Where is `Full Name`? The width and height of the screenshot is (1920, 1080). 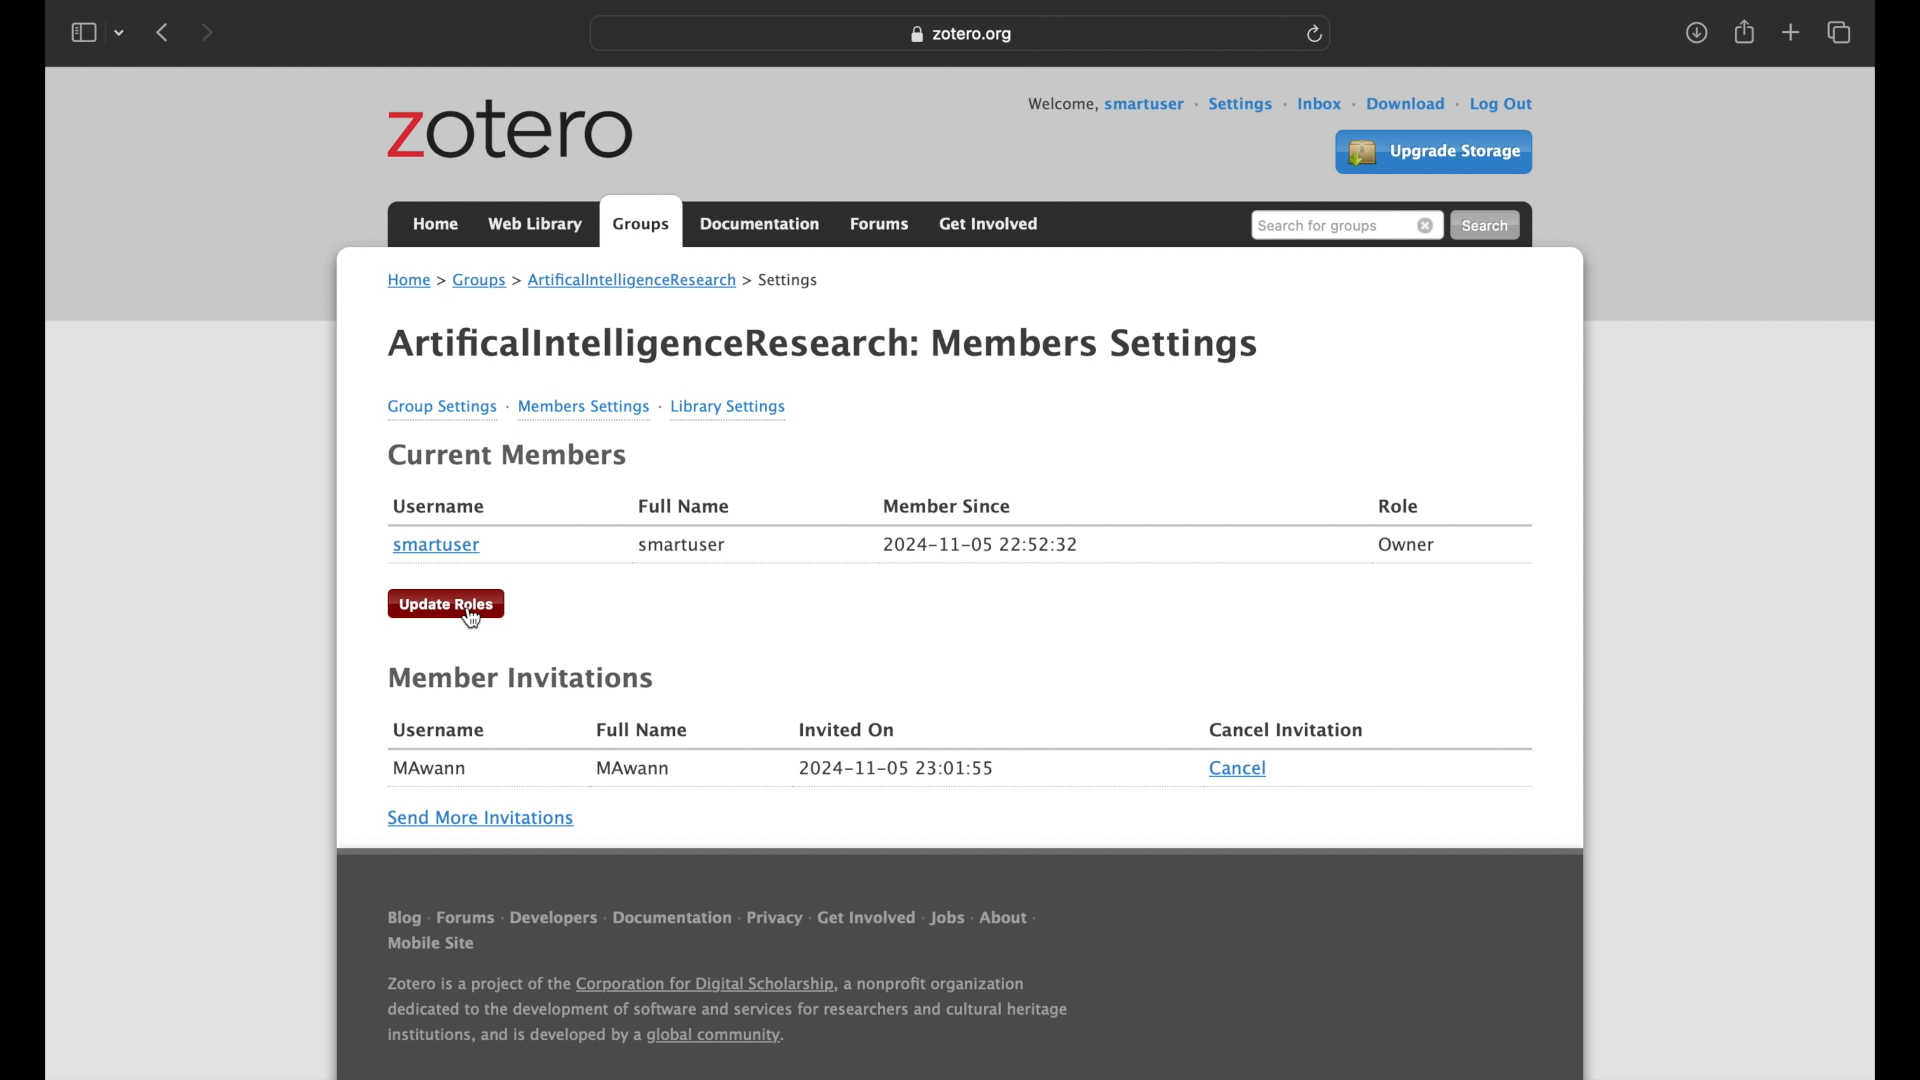 Full Name is located at coordinates (695, 503).